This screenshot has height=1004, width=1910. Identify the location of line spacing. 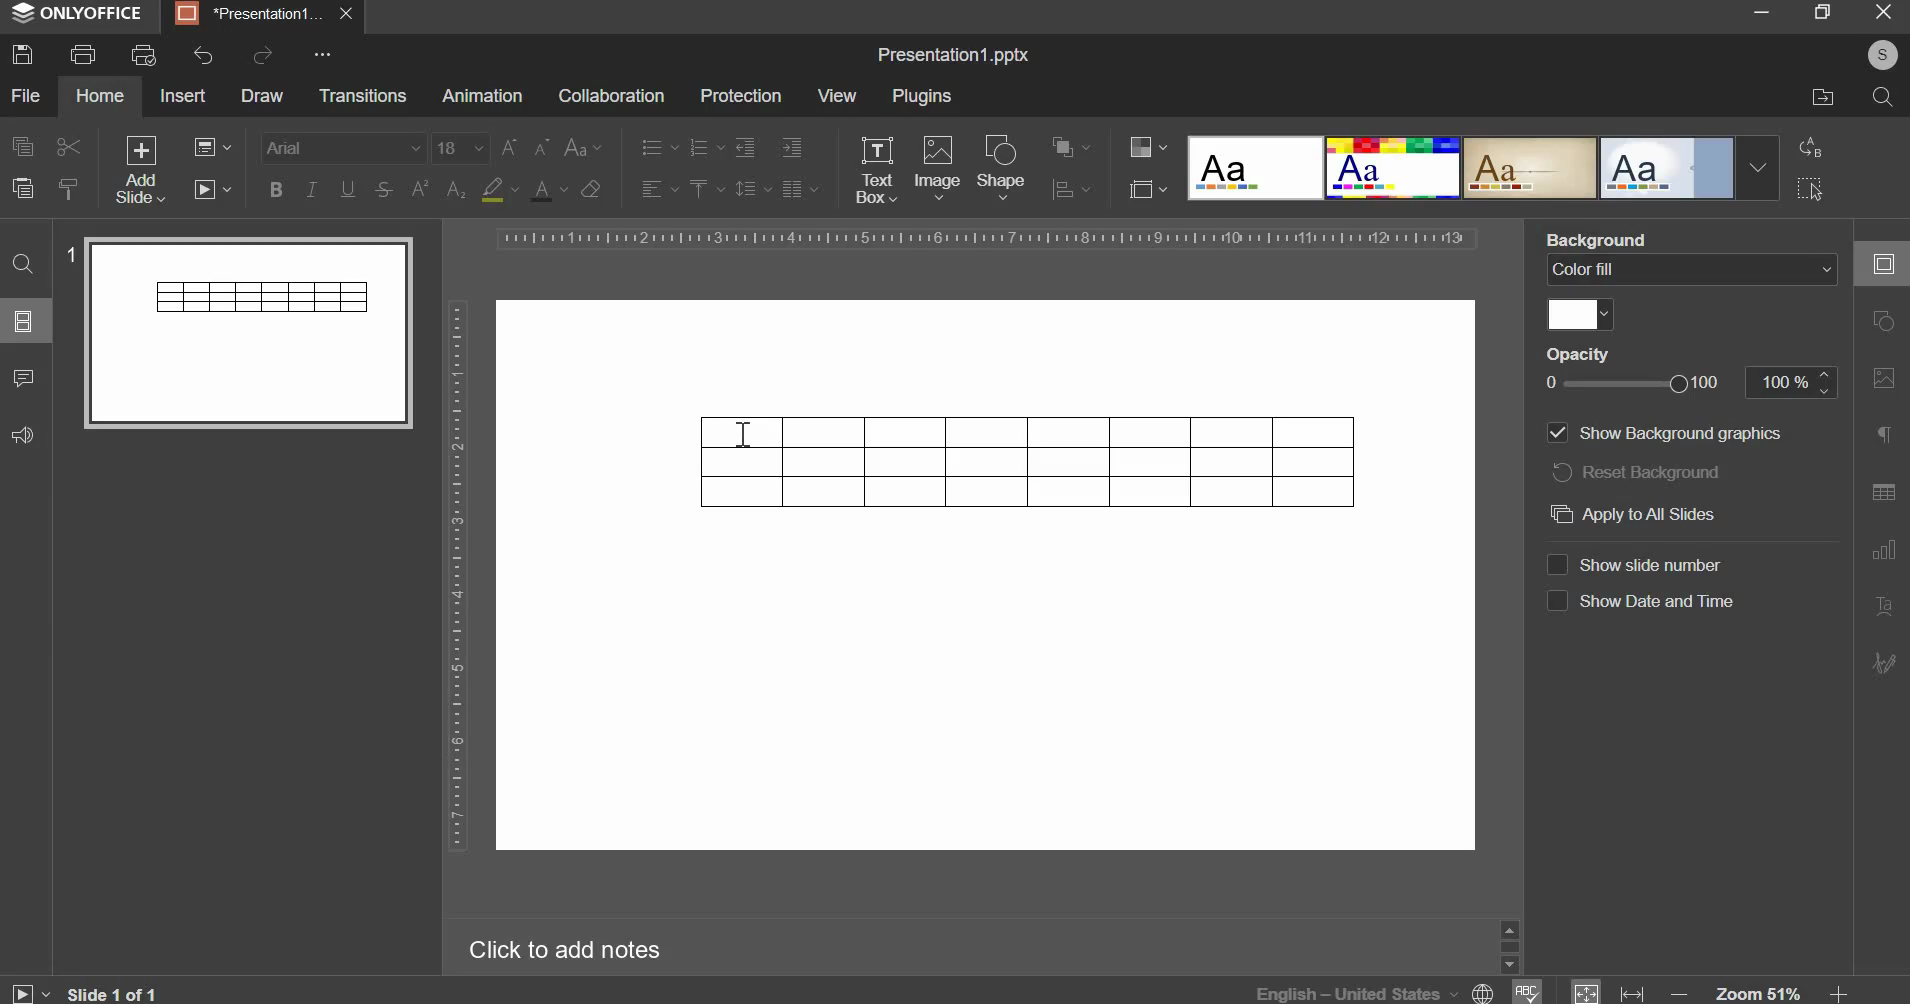
(751, 189).